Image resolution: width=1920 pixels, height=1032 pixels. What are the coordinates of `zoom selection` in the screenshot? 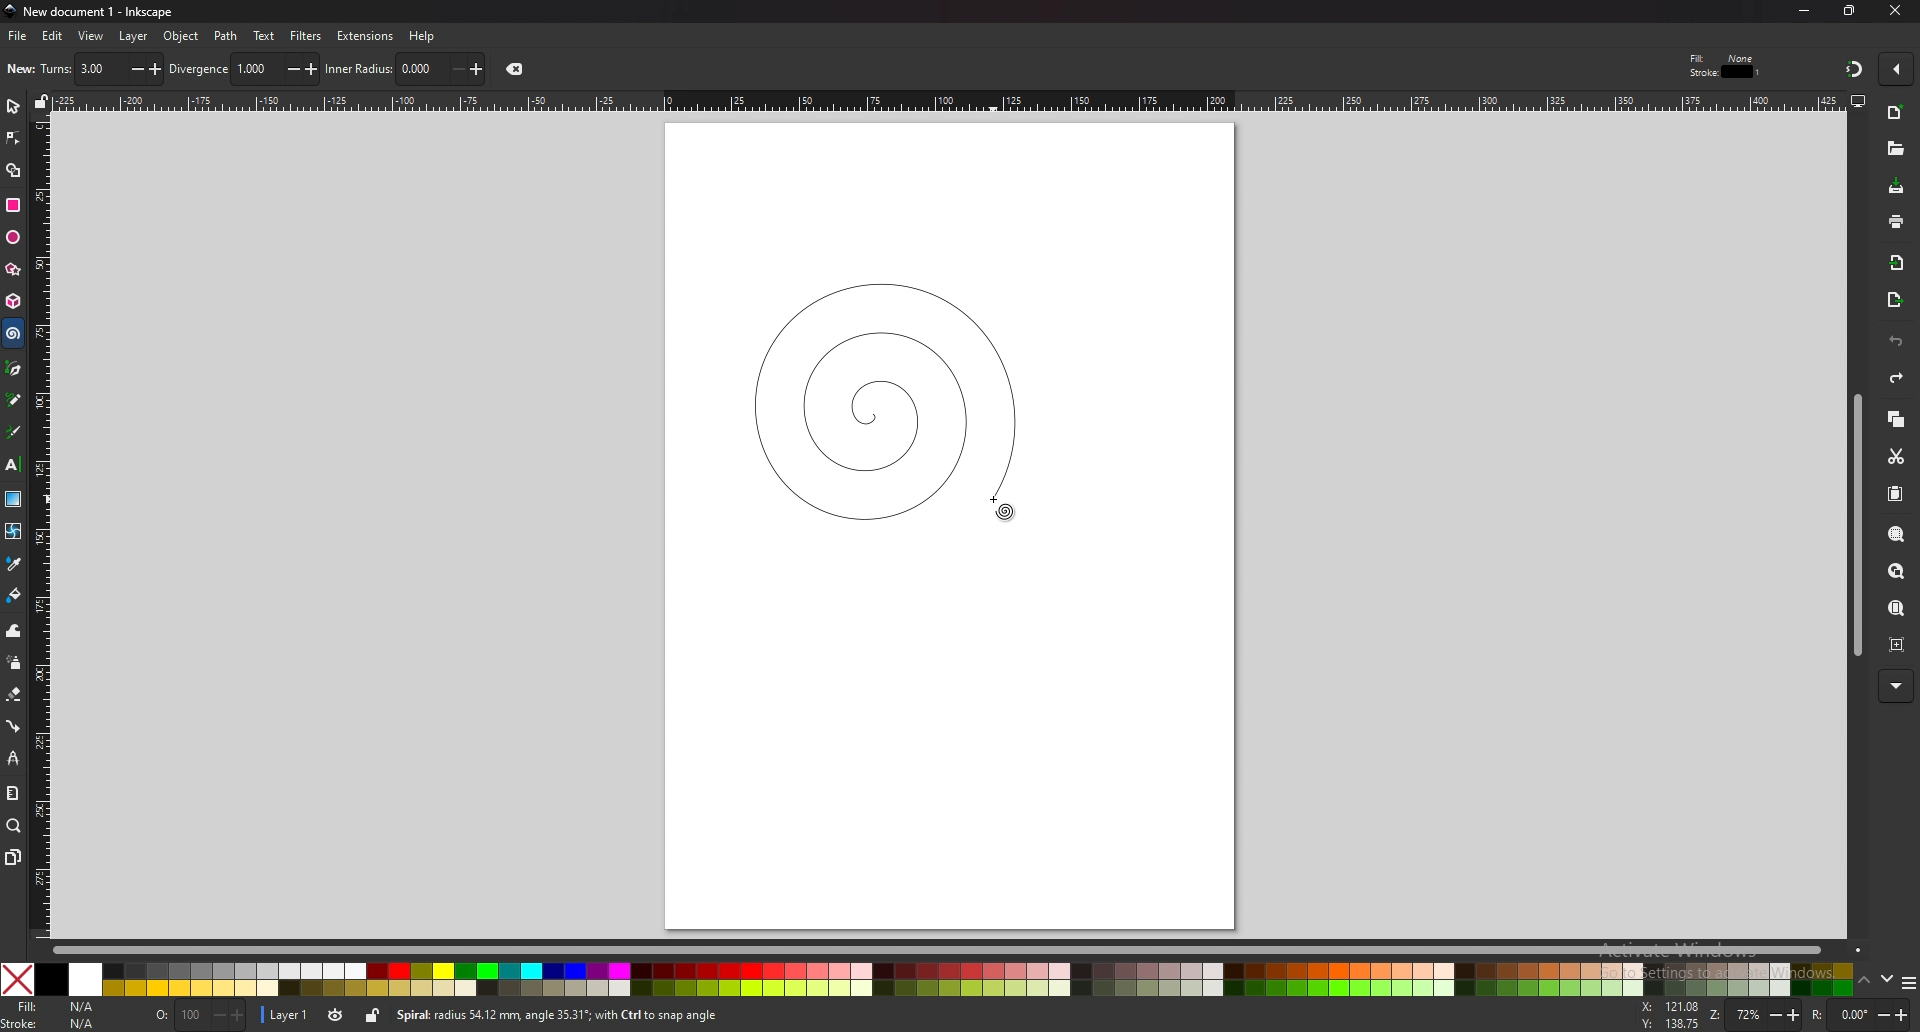 It's located at (1895, 535).